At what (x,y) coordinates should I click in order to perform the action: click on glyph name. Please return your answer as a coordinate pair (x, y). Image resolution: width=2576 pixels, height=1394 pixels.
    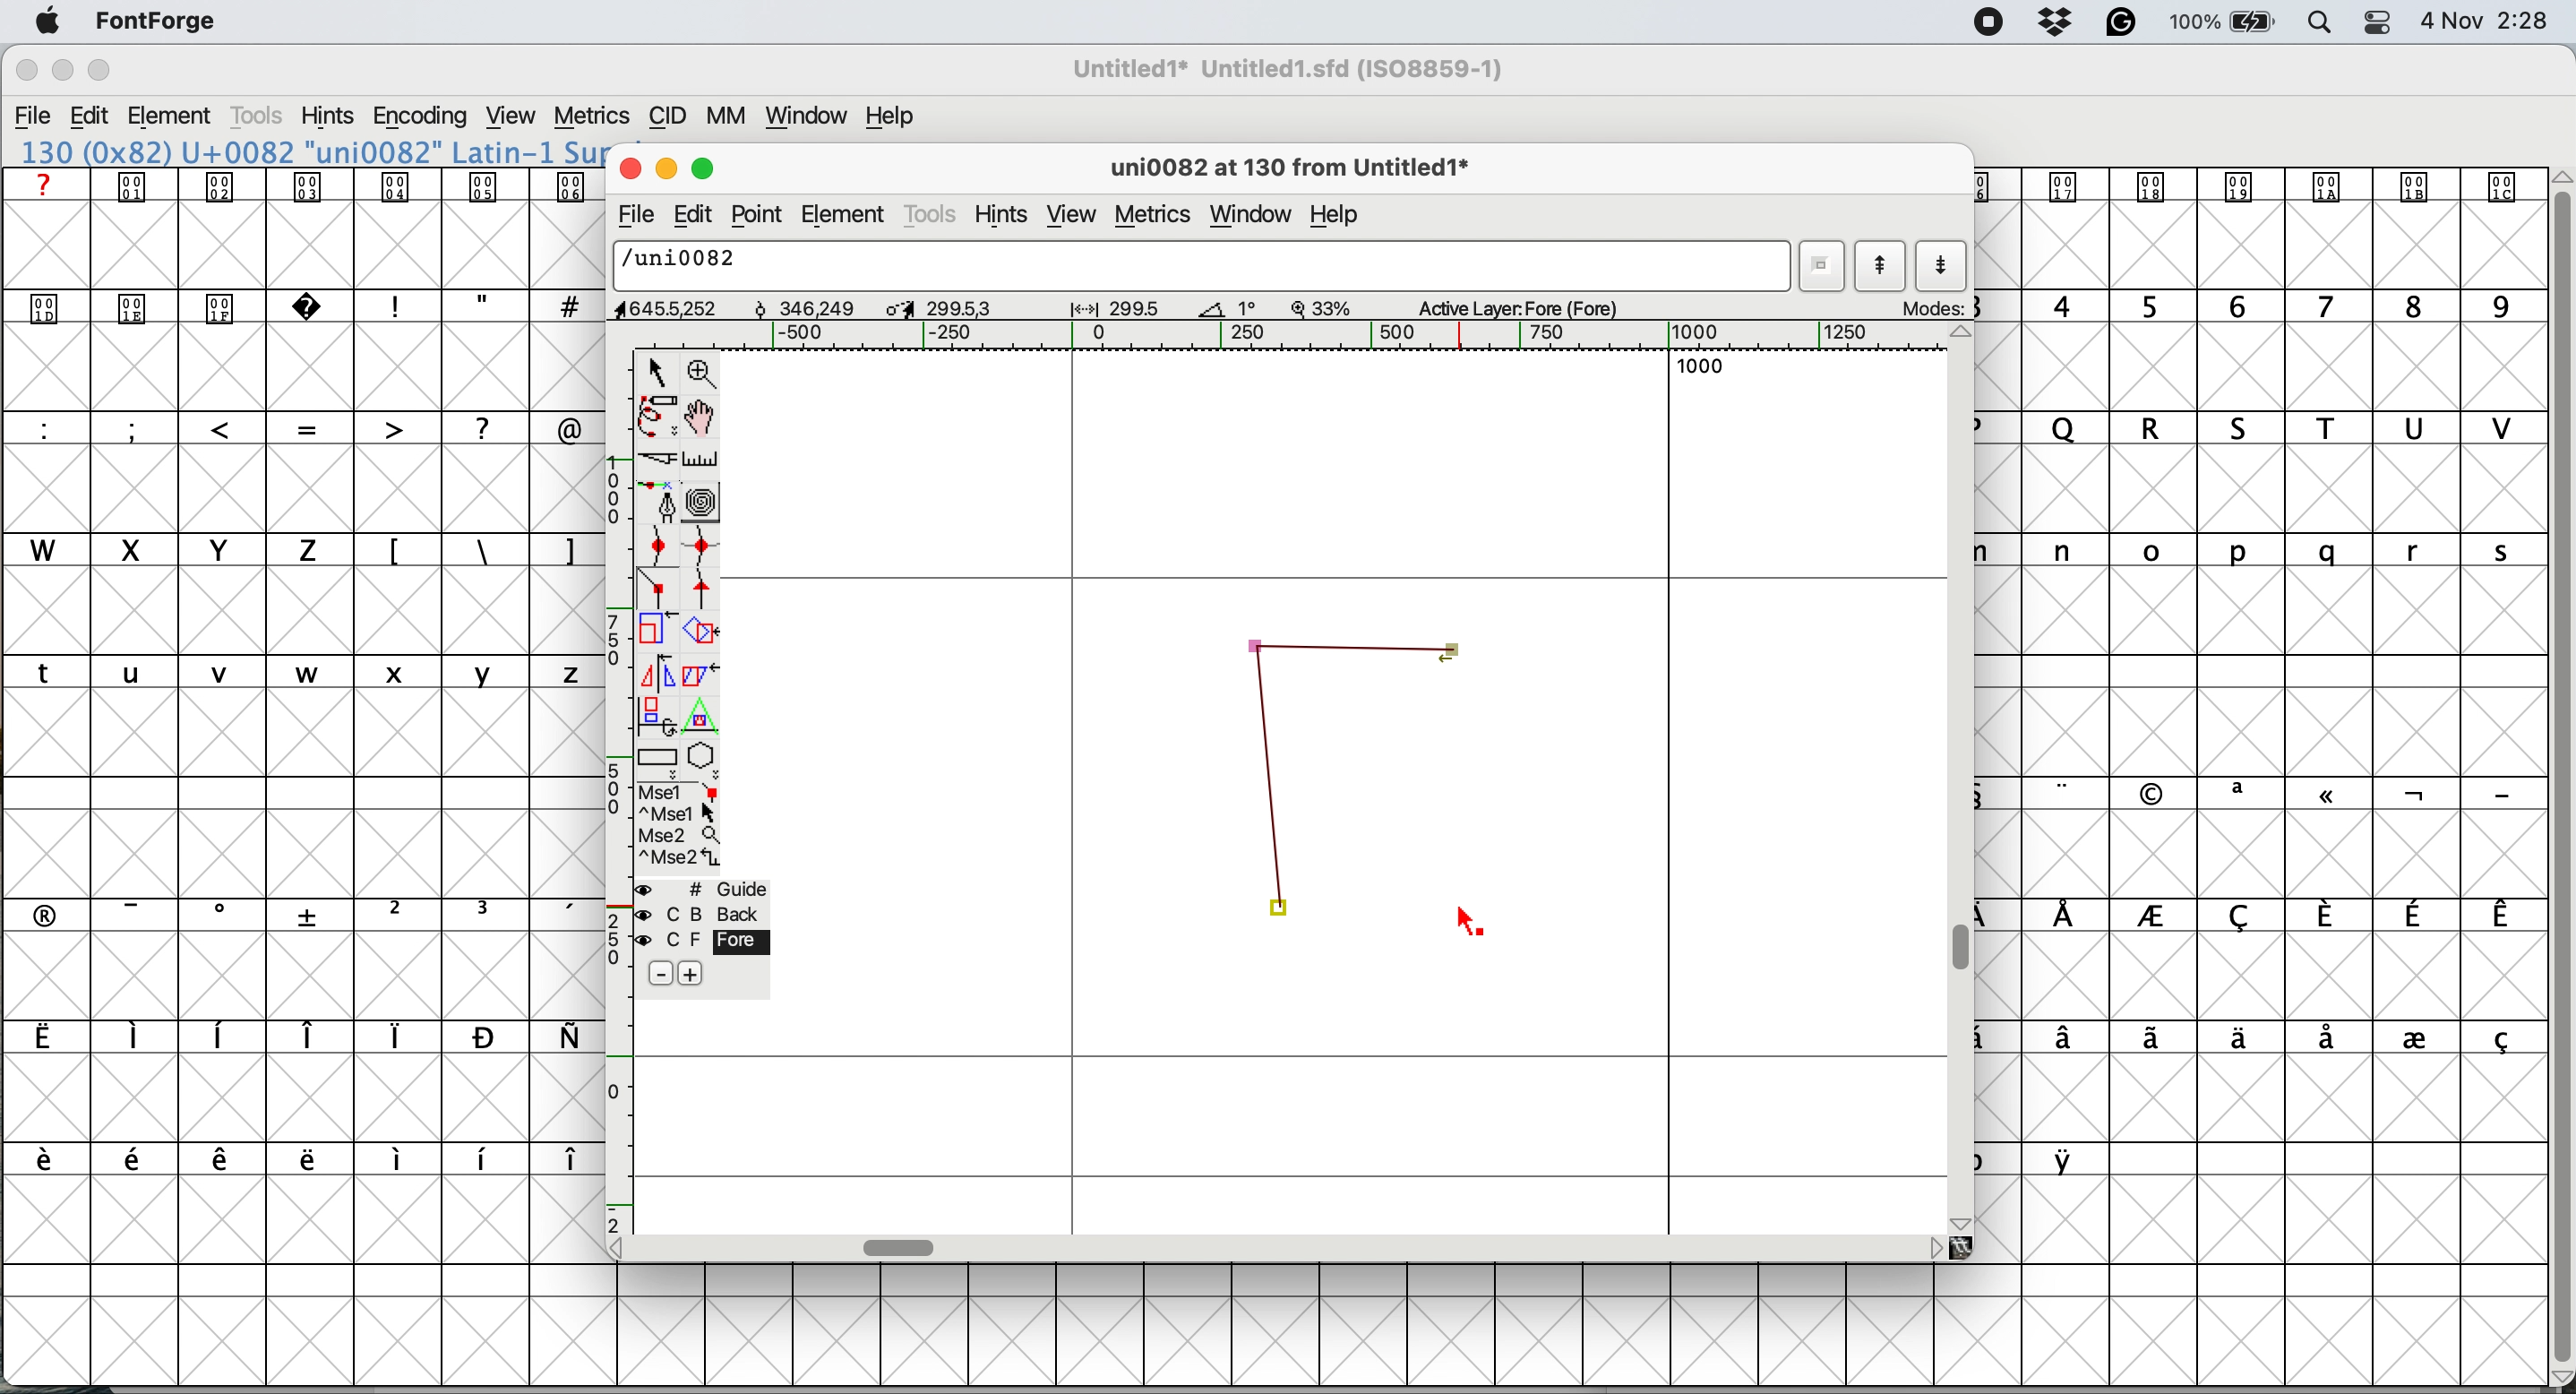
    Looking at the image, I should click on (1286, 170).